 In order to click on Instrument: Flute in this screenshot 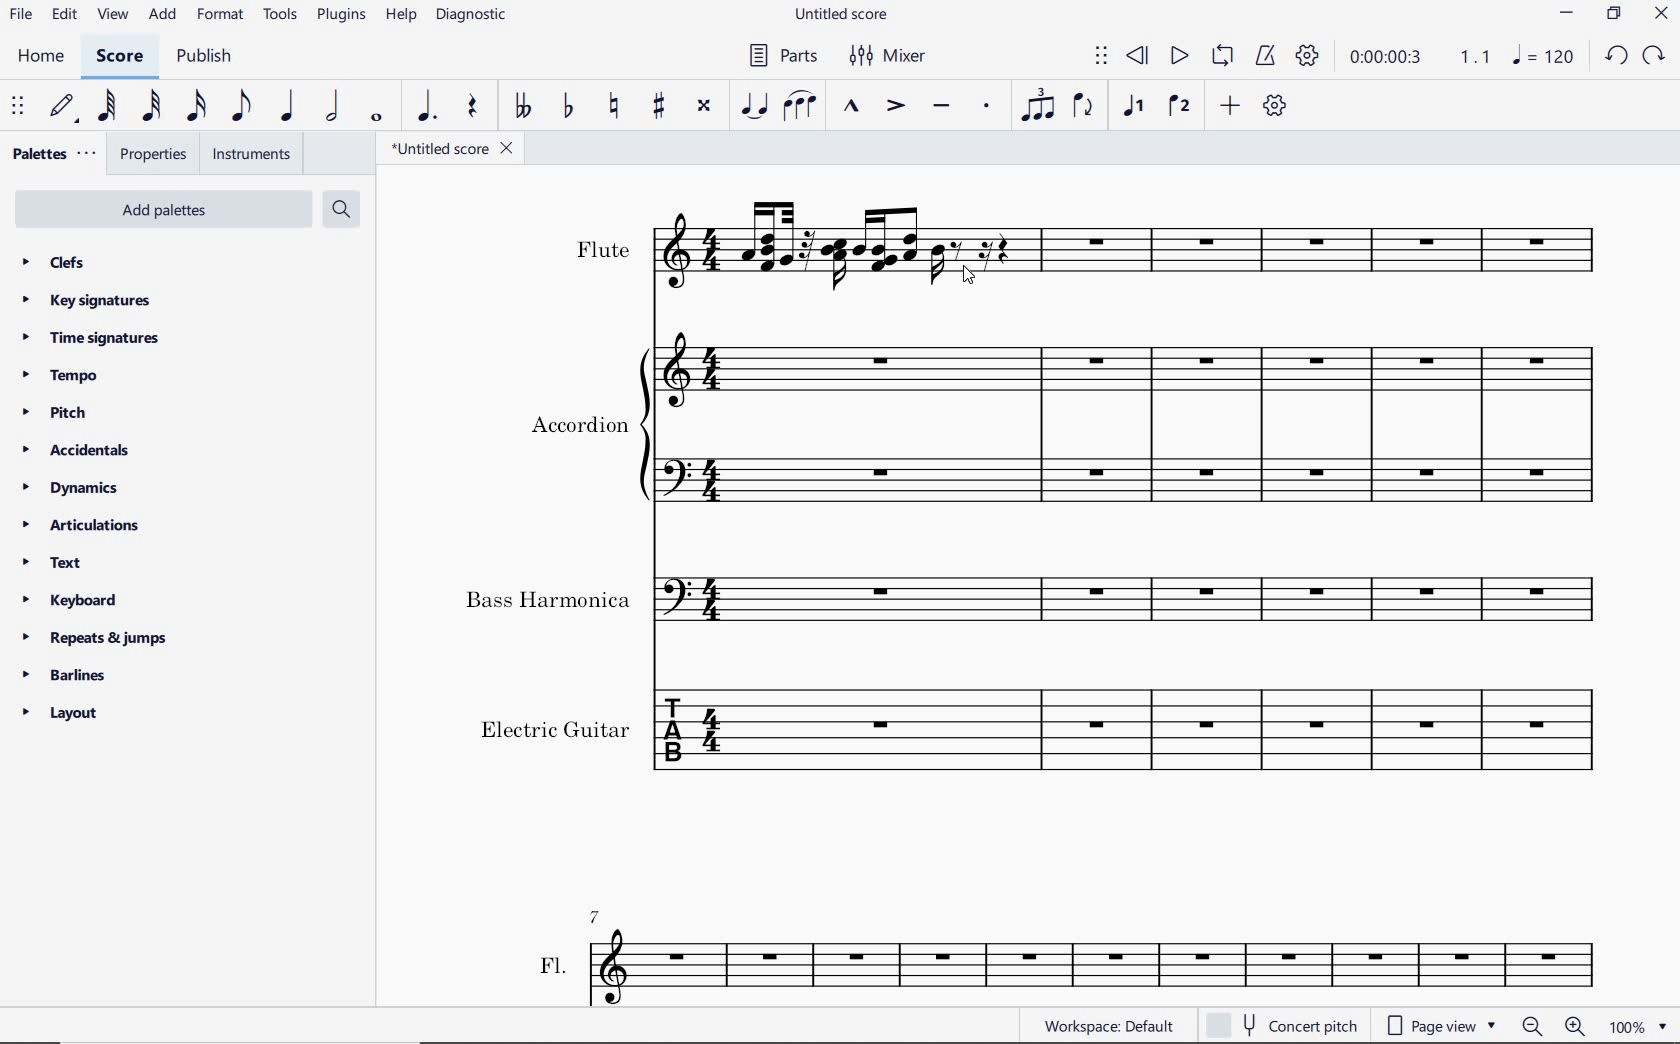, I will do `click(1142, 259)`.